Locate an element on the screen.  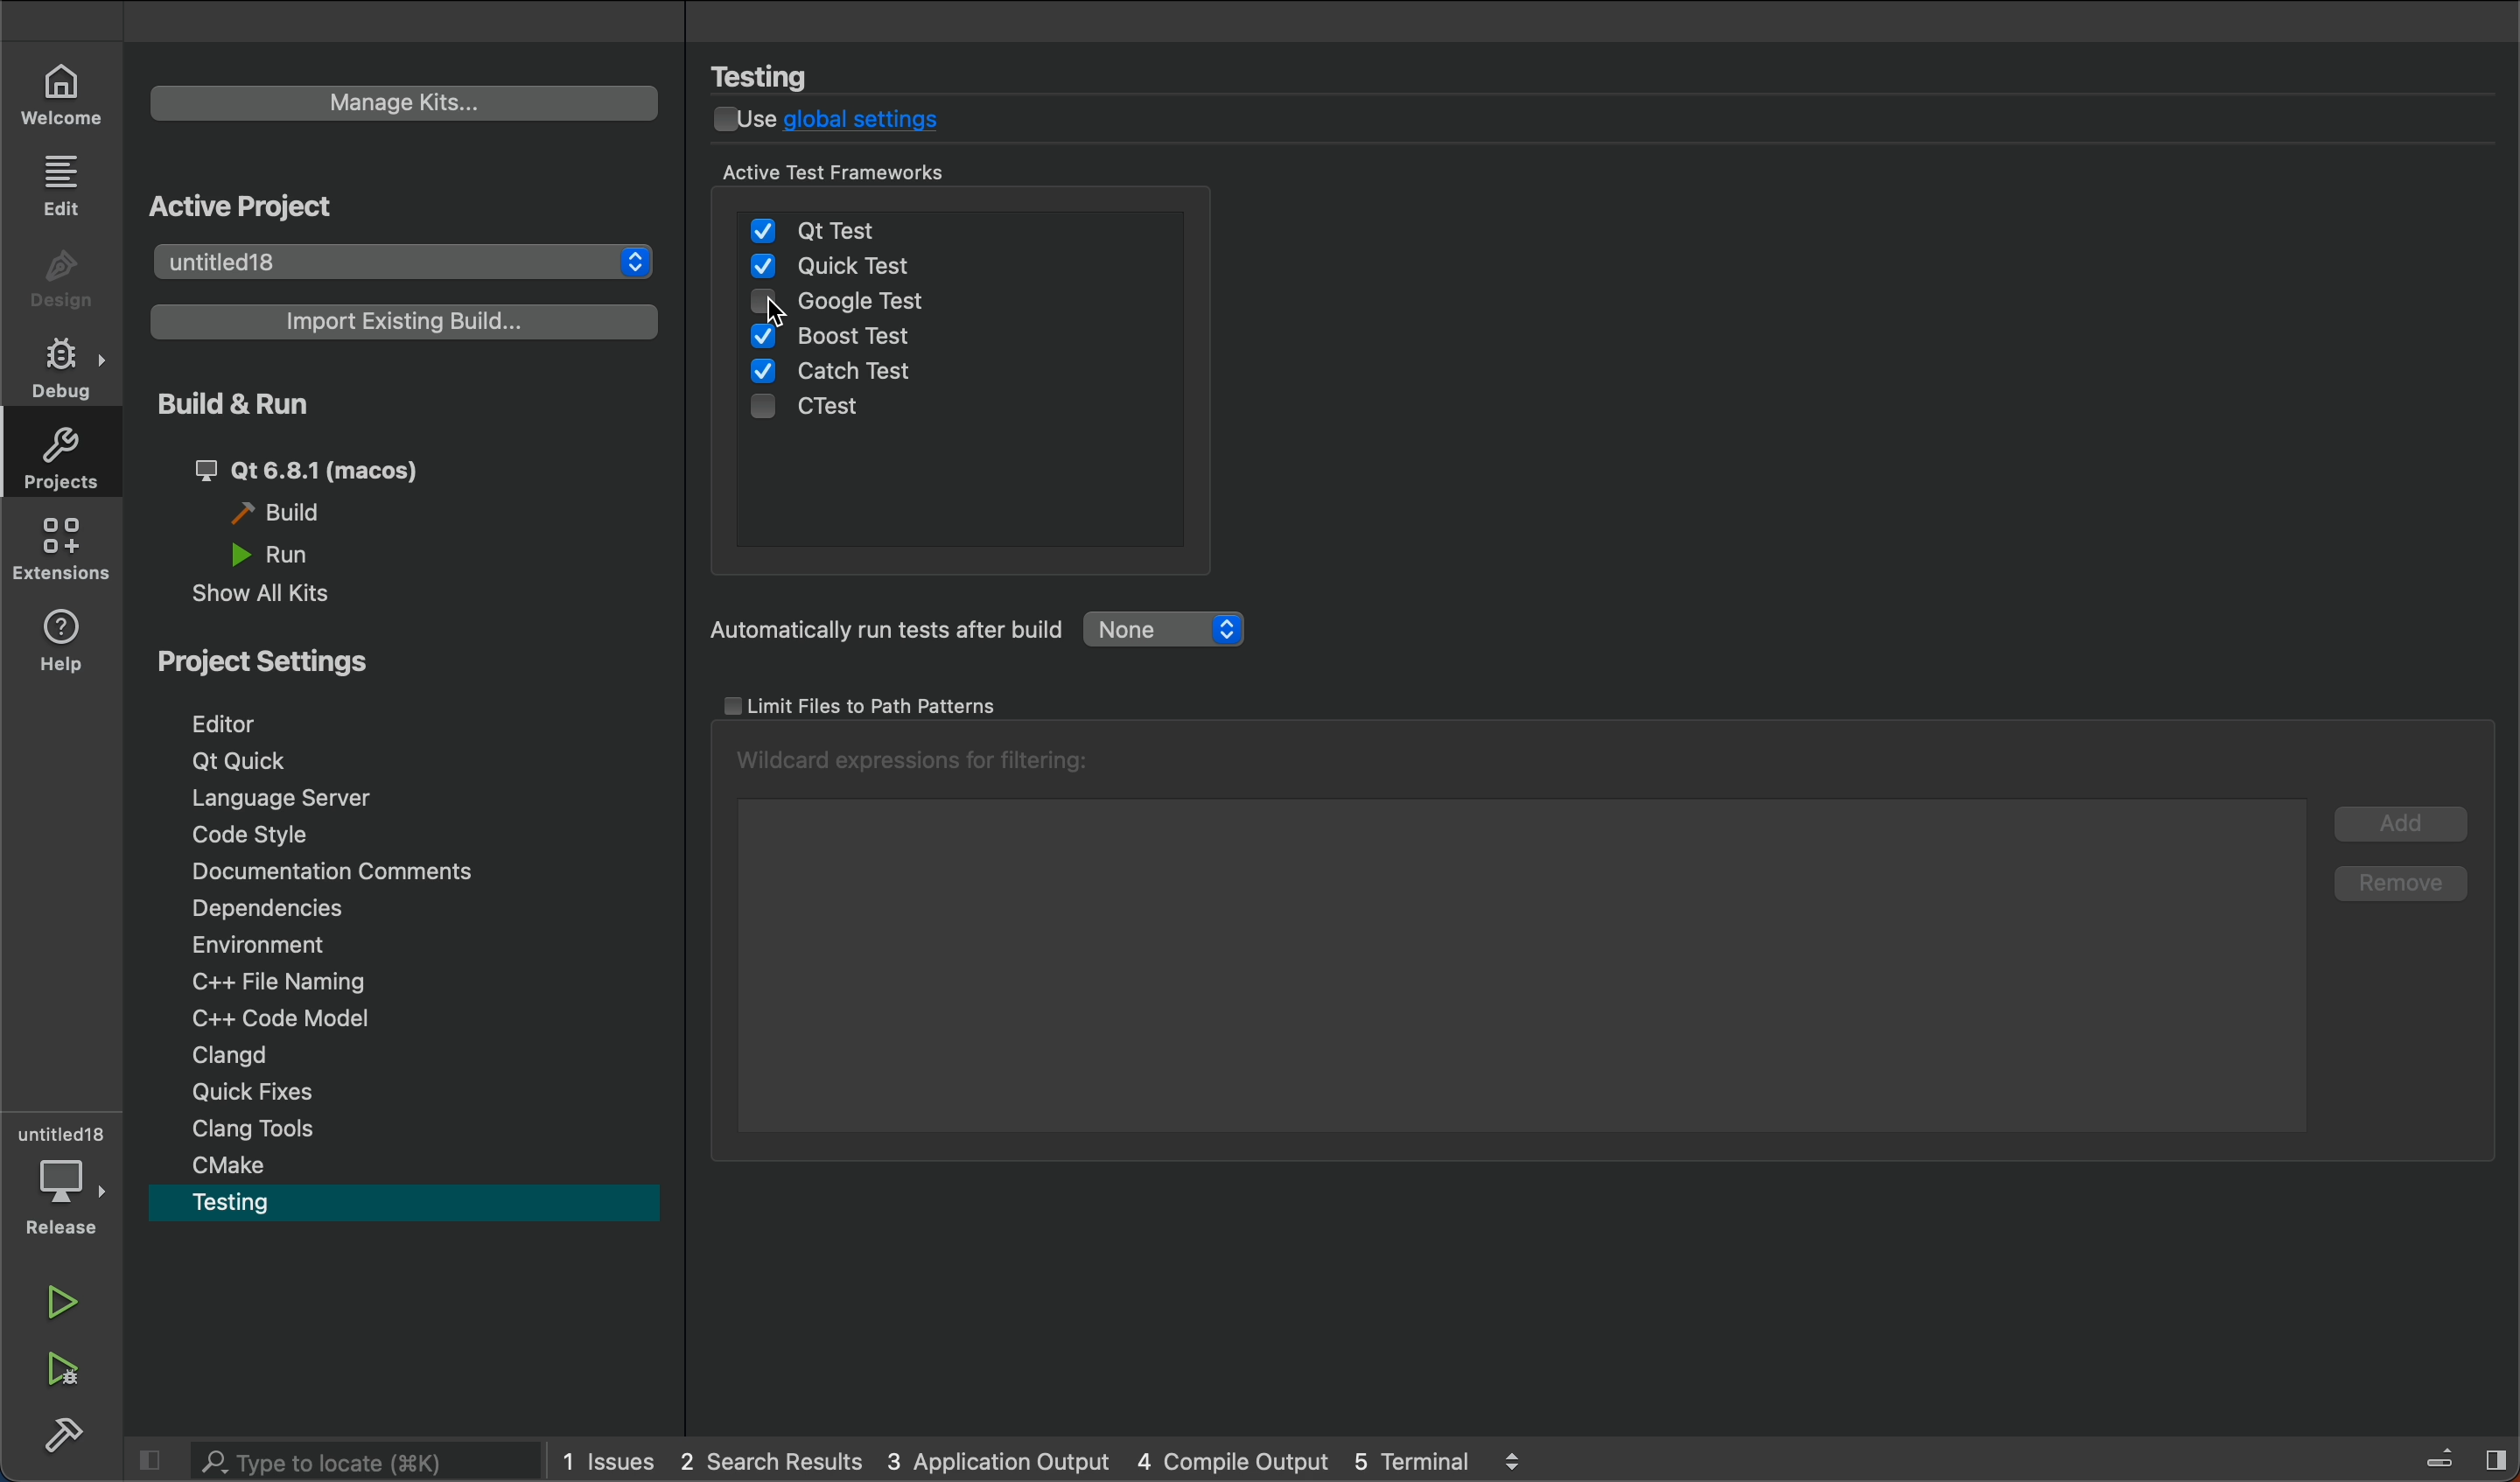
cursor is located at coordinates (788, 320).